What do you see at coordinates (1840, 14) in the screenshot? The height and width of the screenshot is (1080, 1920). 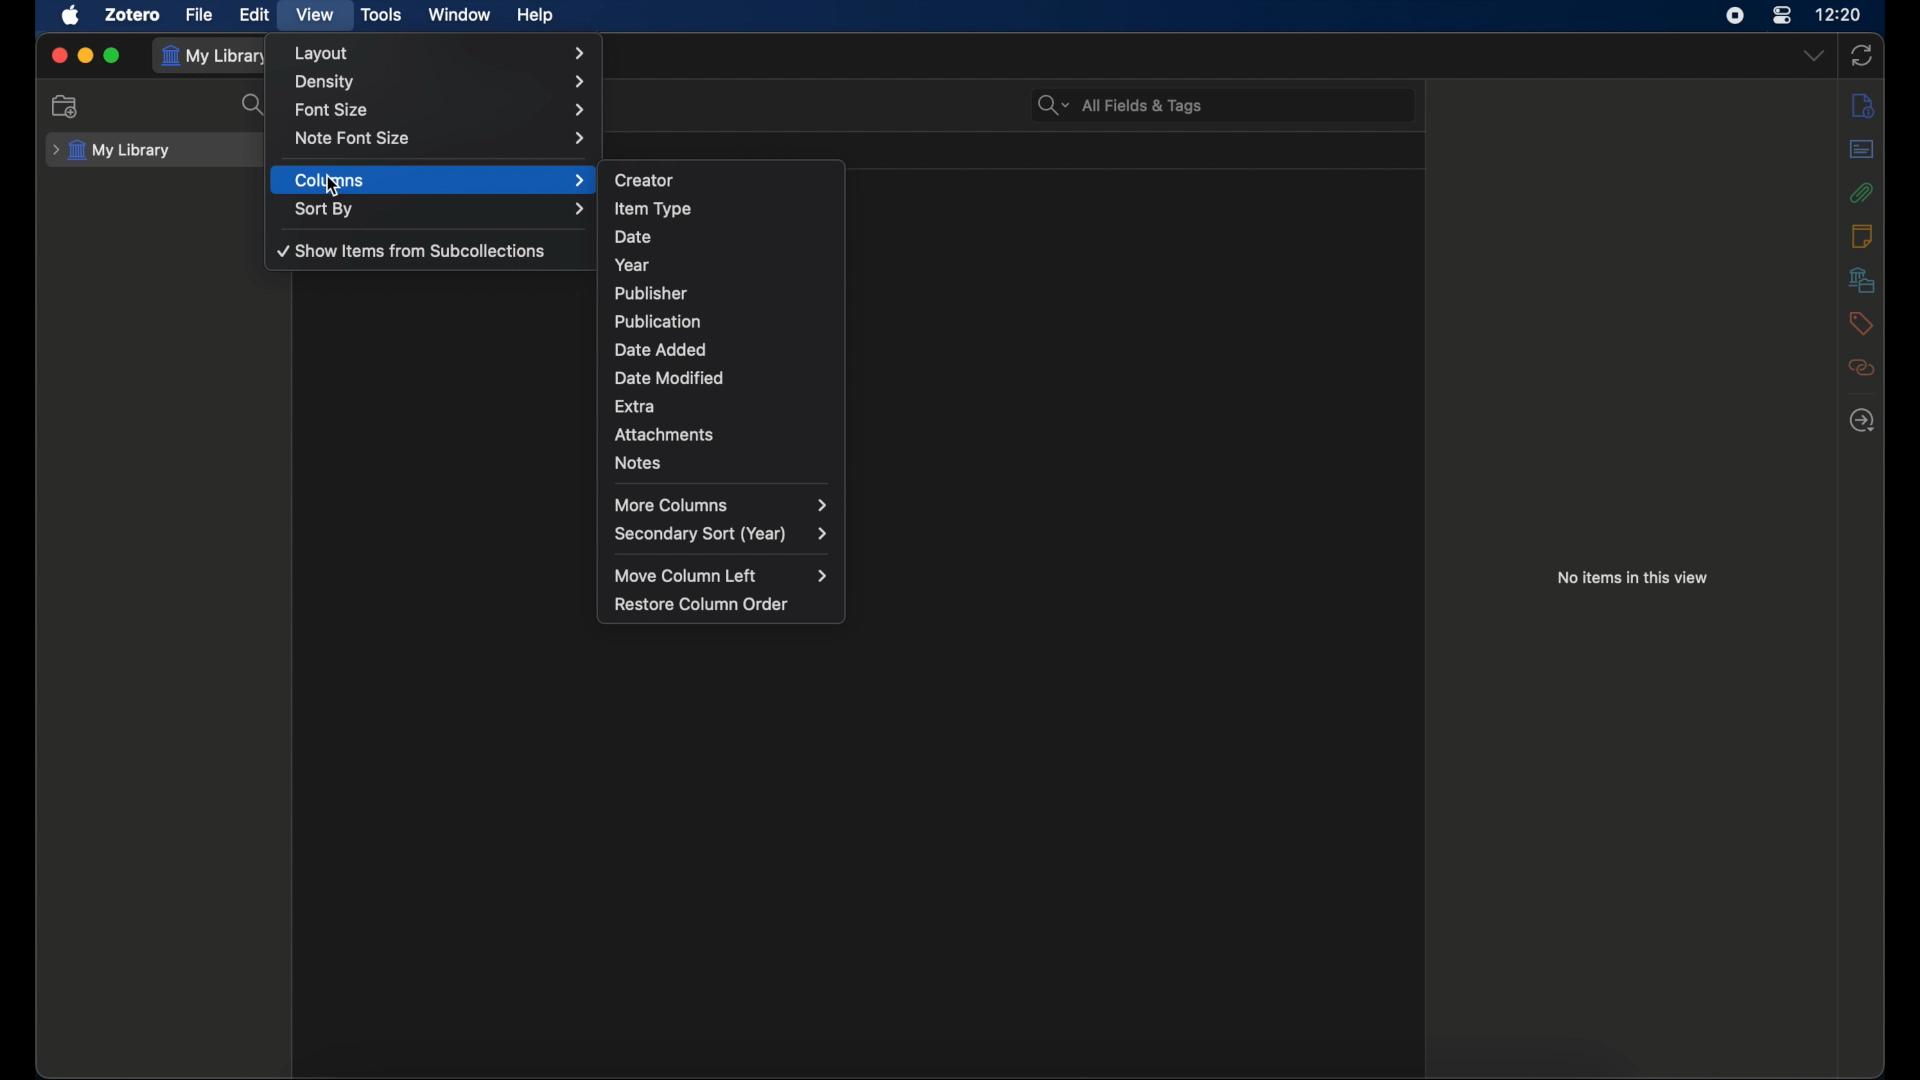 I see `time` at bounding box center [1840, 14].